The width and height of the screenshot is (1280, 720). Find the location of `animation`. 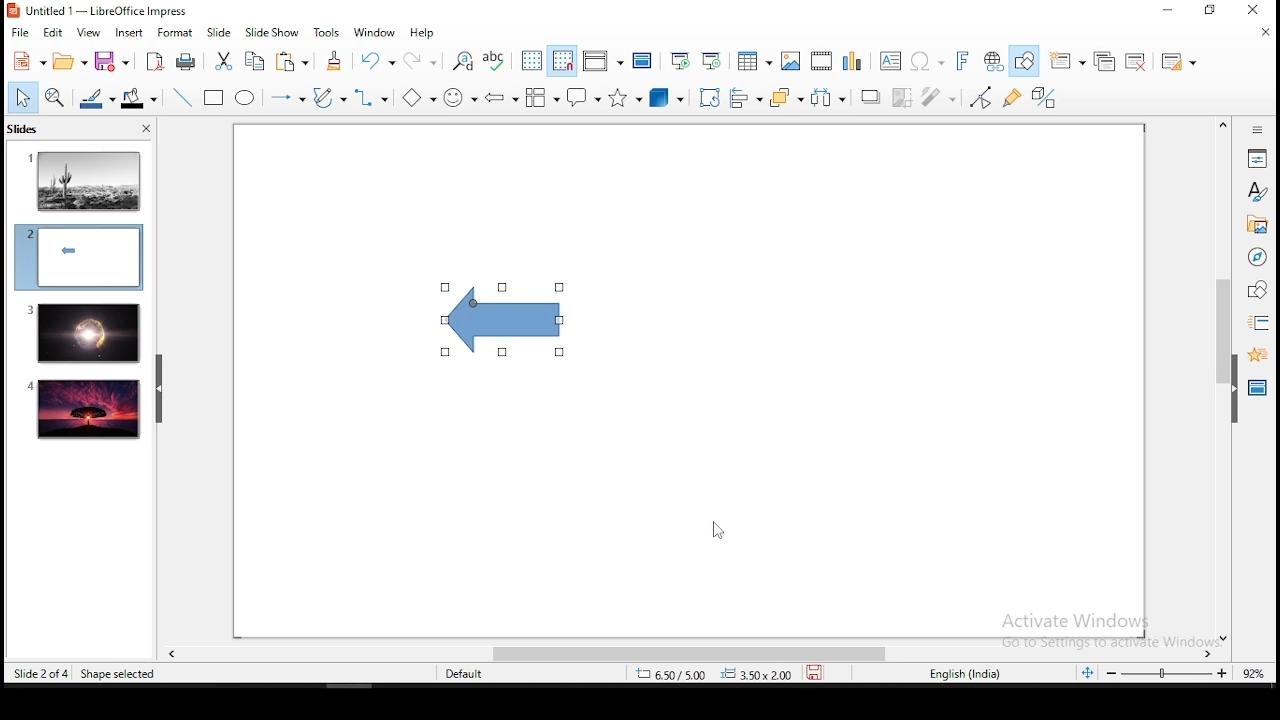

animation is located at coordinates (1255, 353).